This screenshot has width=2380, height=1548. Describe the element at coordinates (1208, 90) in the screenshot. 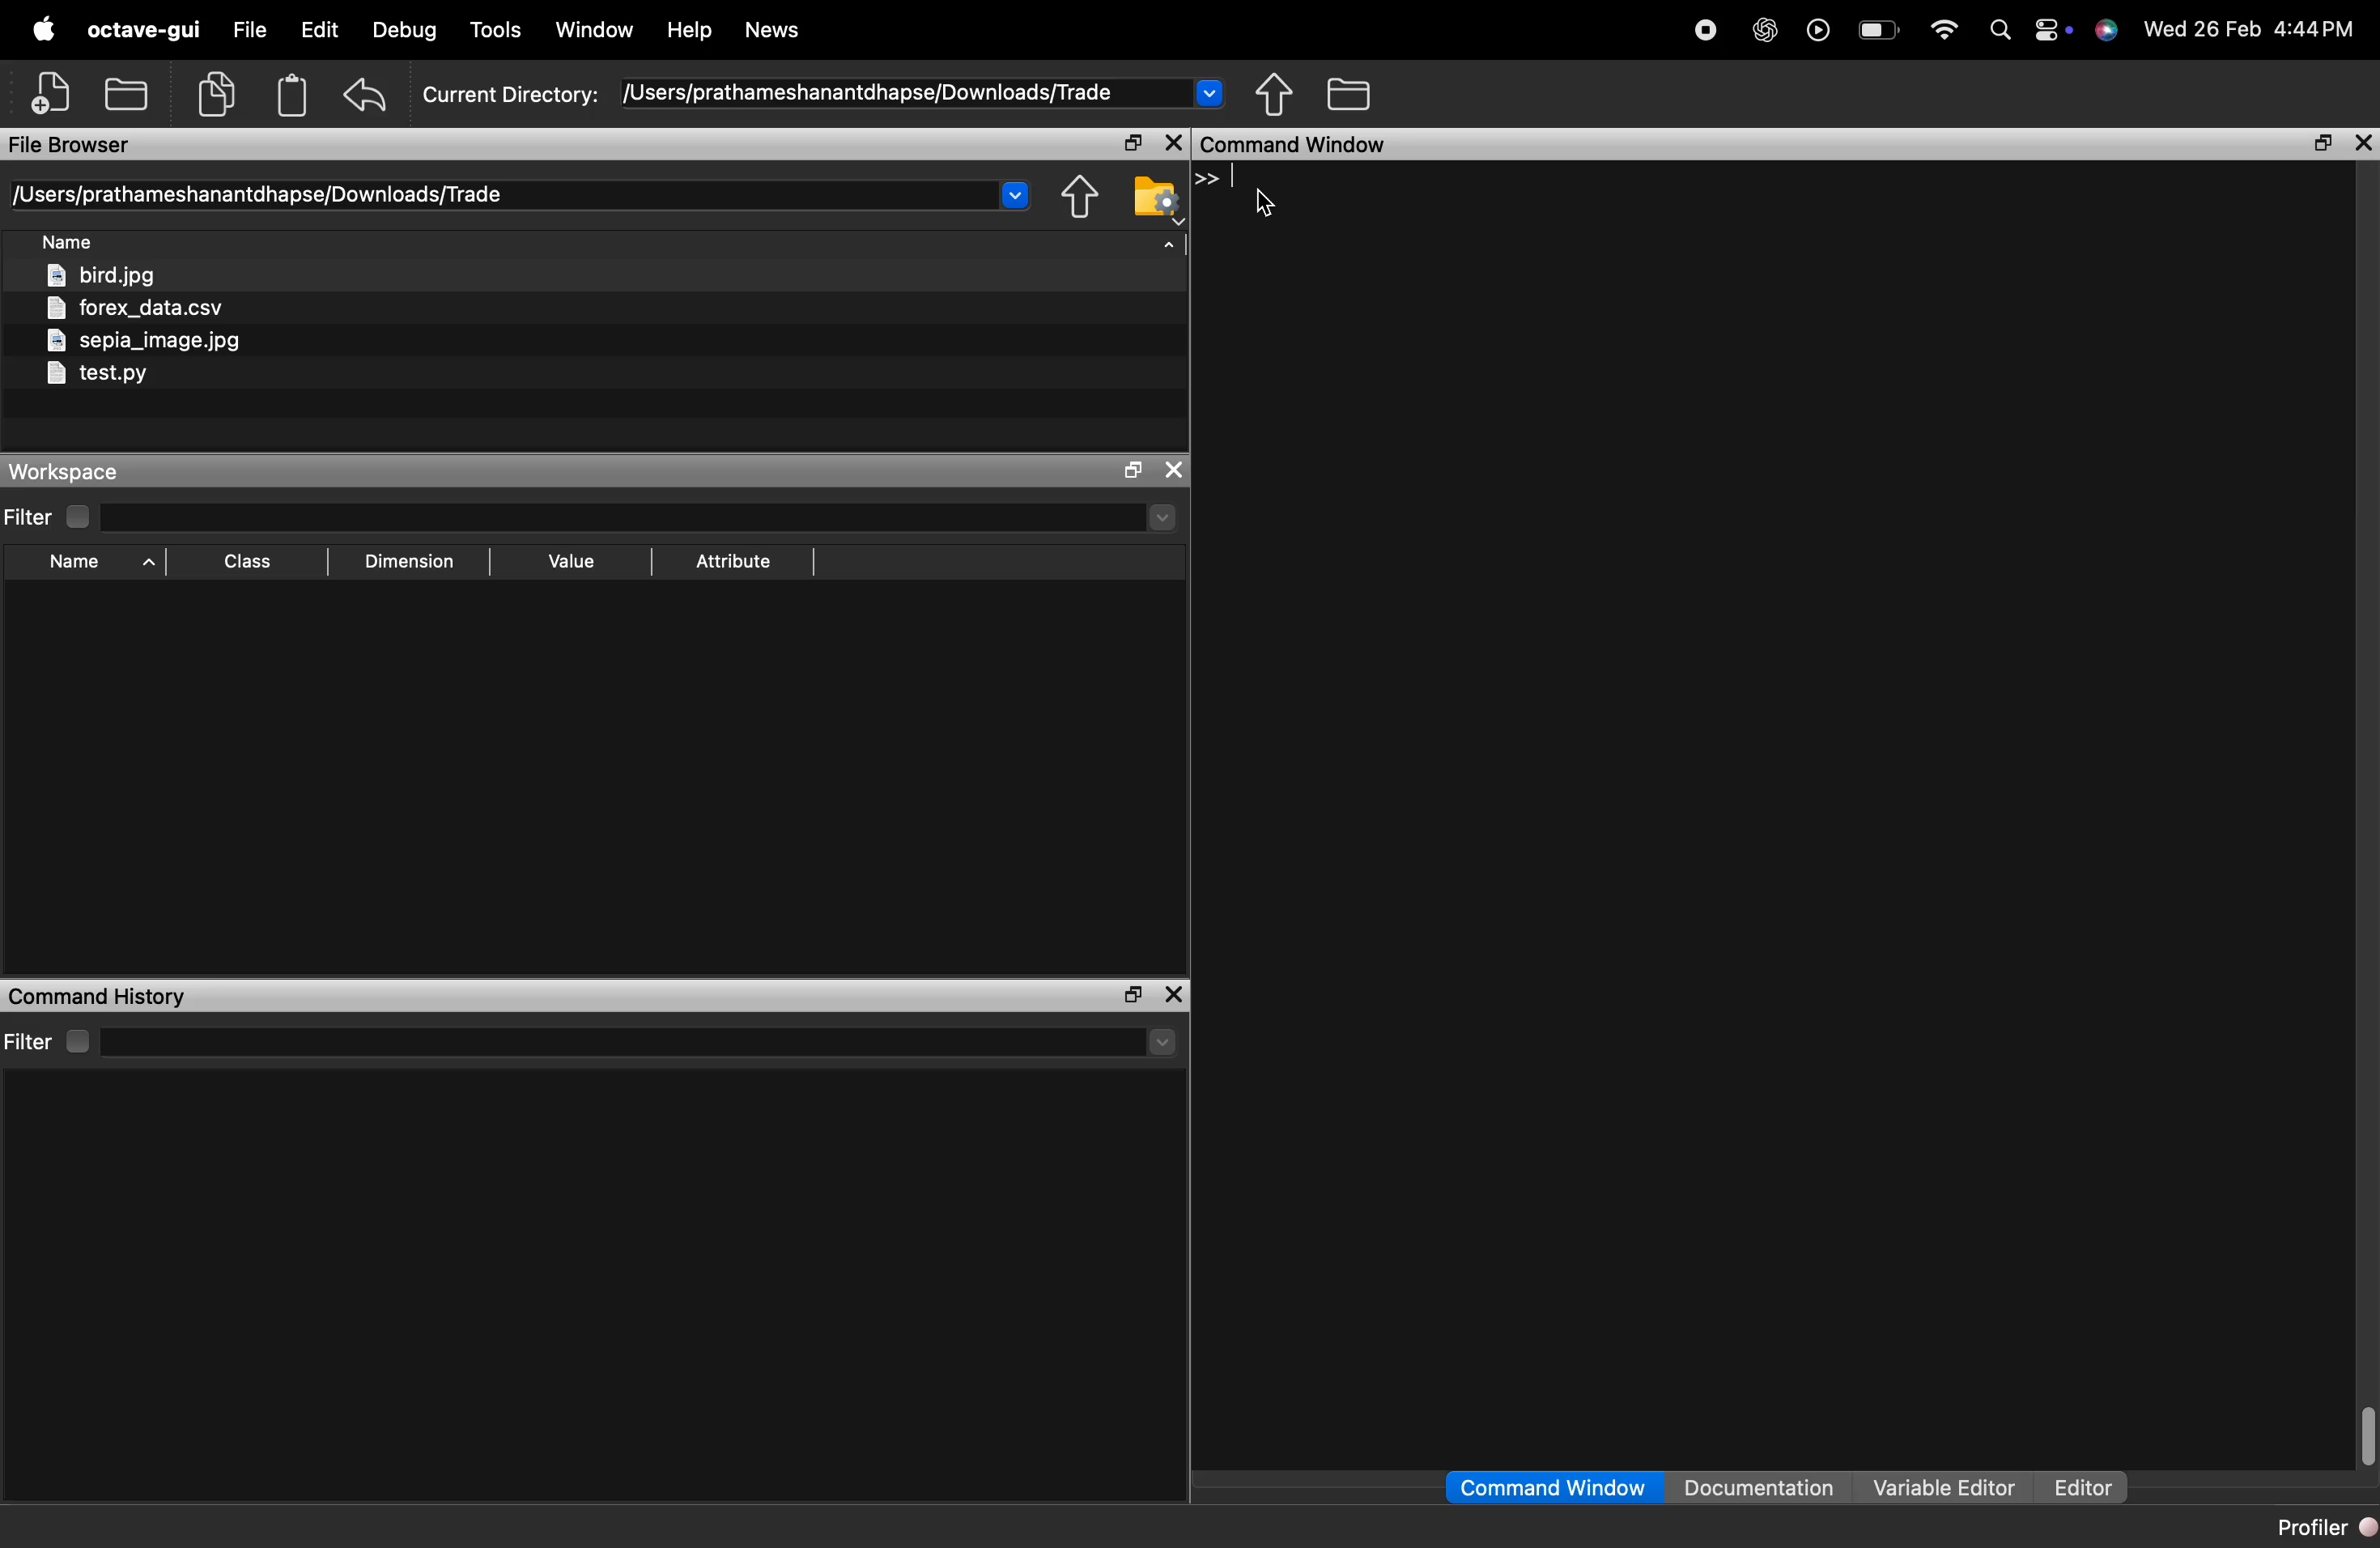

I see `Drop-down ` at that location.